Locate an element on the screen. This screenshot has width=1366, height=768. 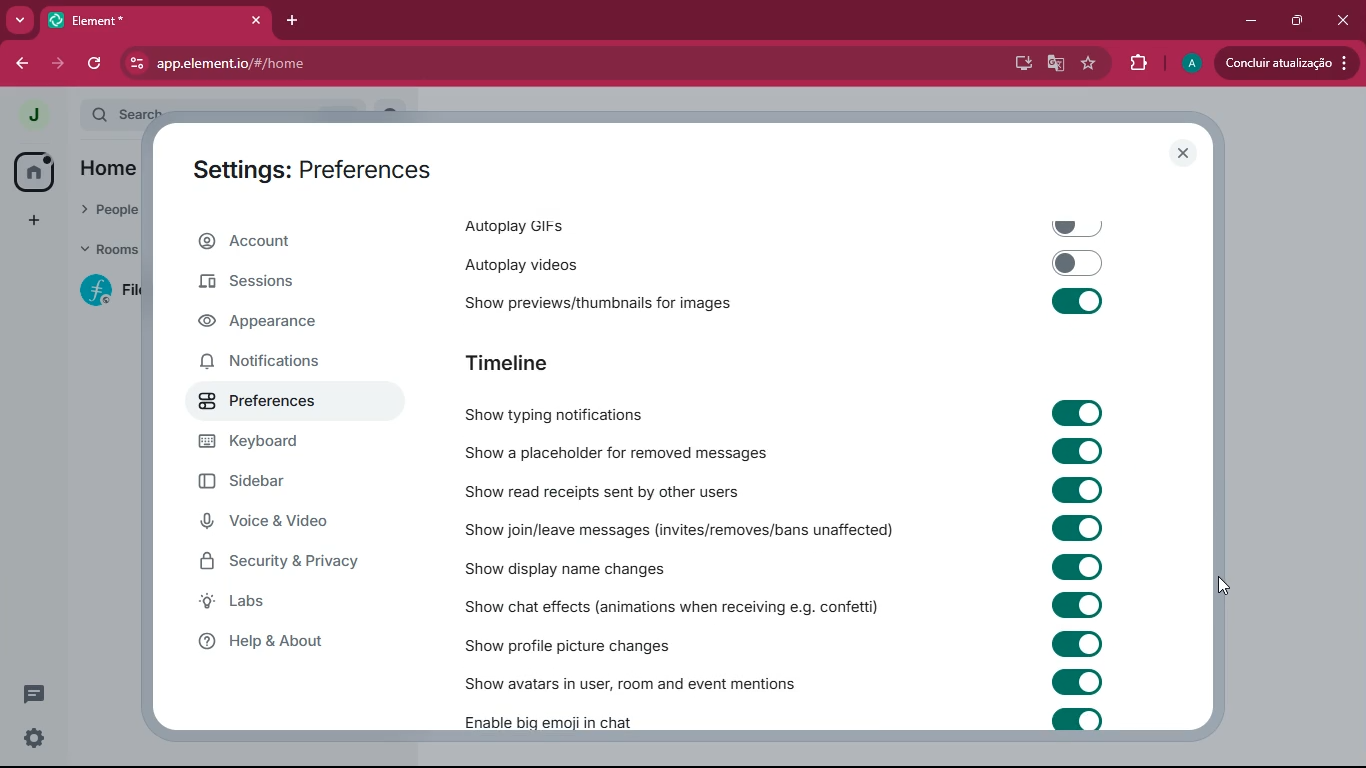
element tab is located at coordinates (158, 21).